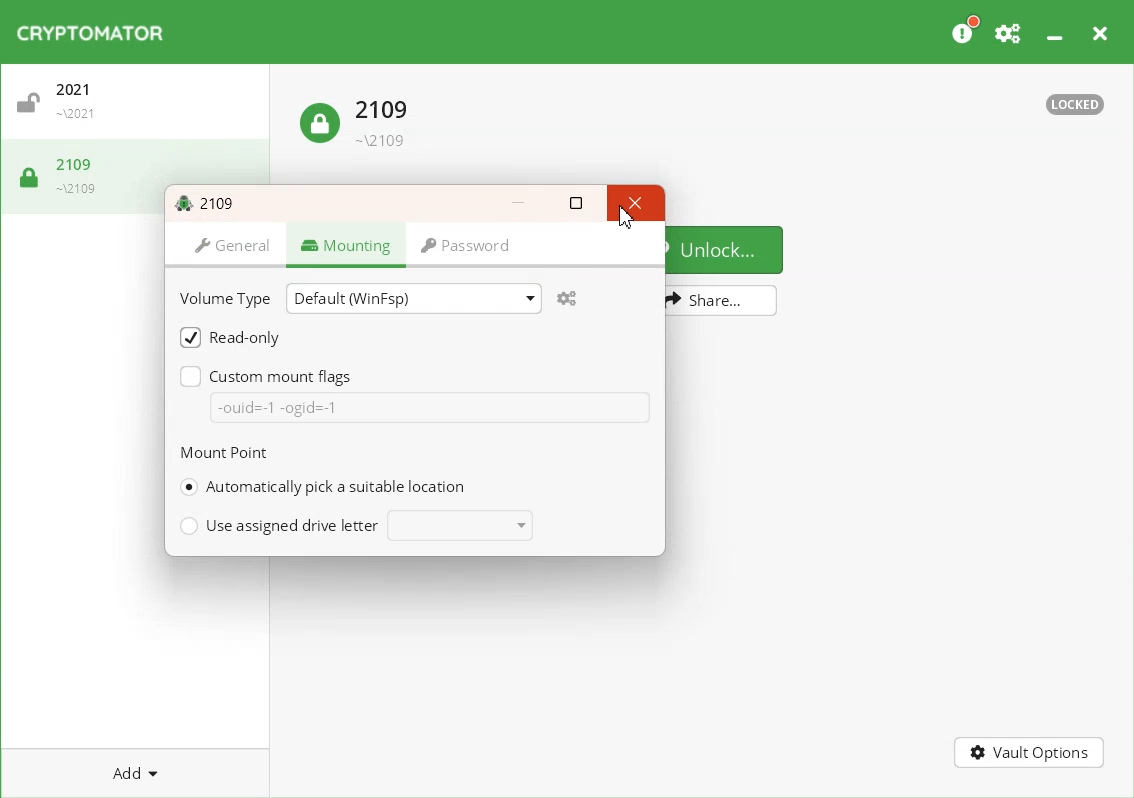  Describe the element at coordinates (228, 297) in the screenshot. I see `Volume Type` at that location.